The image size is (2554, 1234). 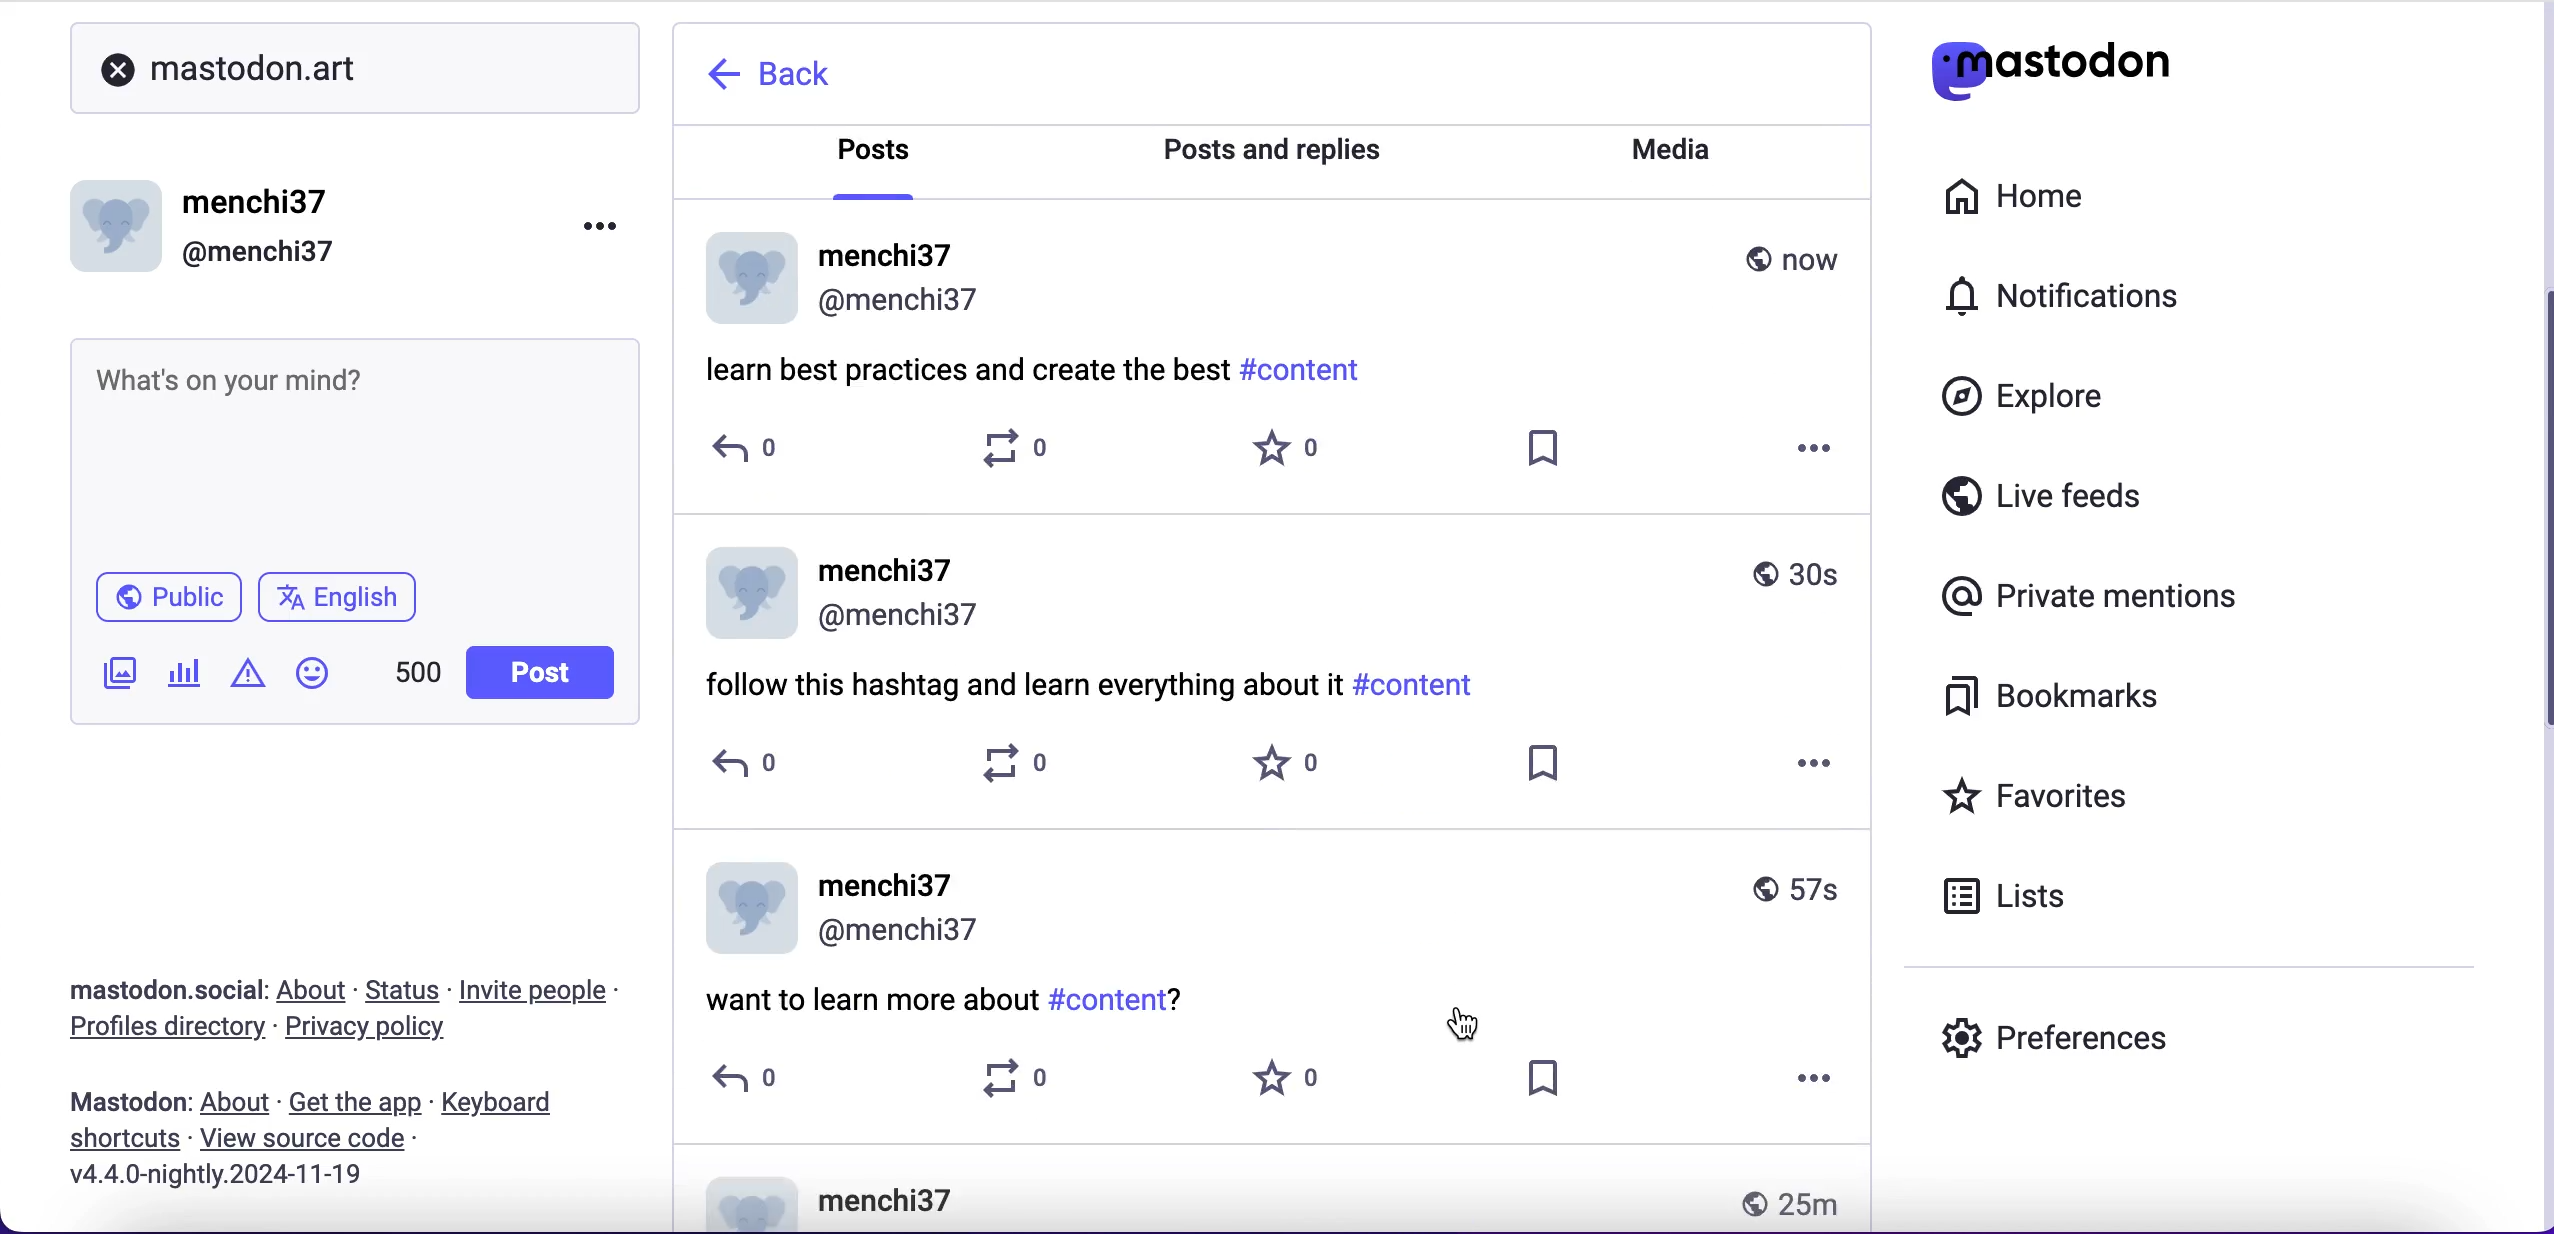 What do you see at coordinates (404, 990) in the screenshot?
I see `status` at bounding box center [404, 990].